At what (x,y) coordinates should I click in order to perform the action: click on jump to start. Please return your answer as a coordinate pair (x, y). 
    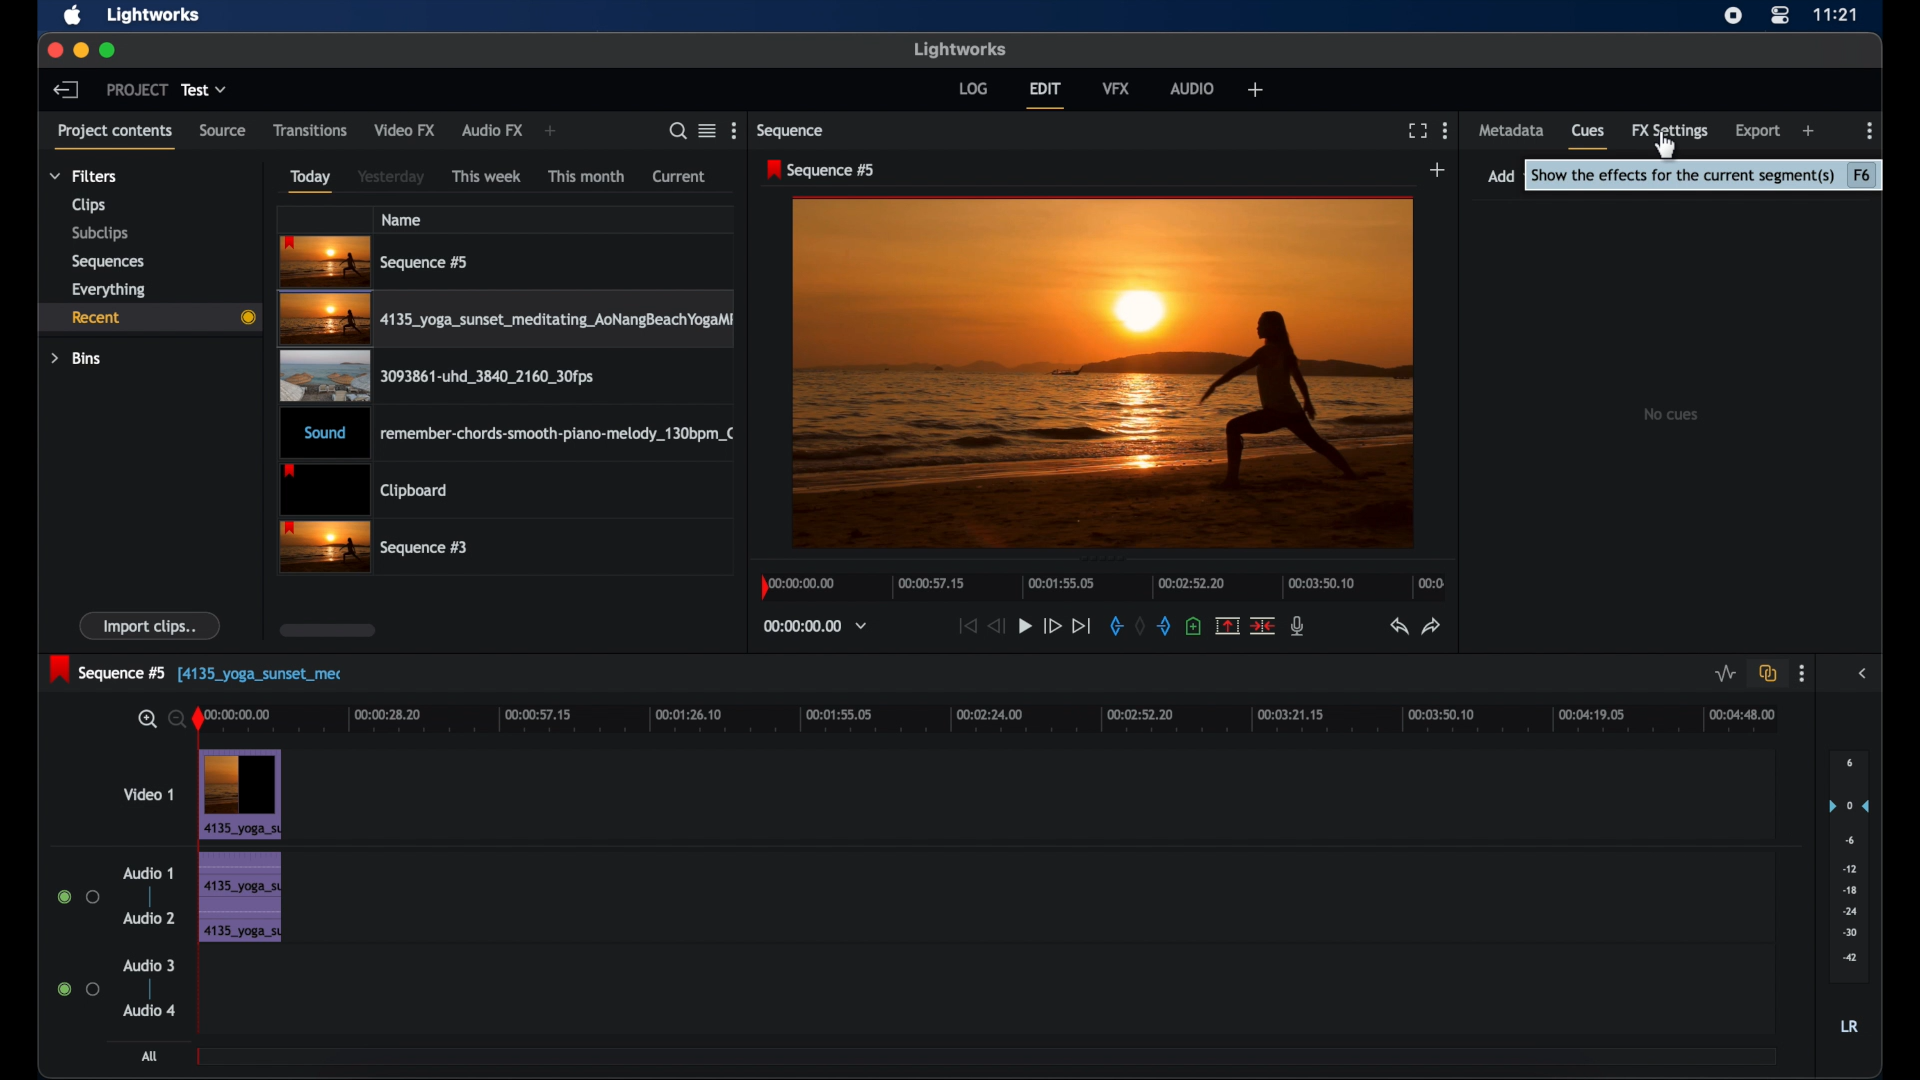
    Looking at the image, I should click on (965, 625).